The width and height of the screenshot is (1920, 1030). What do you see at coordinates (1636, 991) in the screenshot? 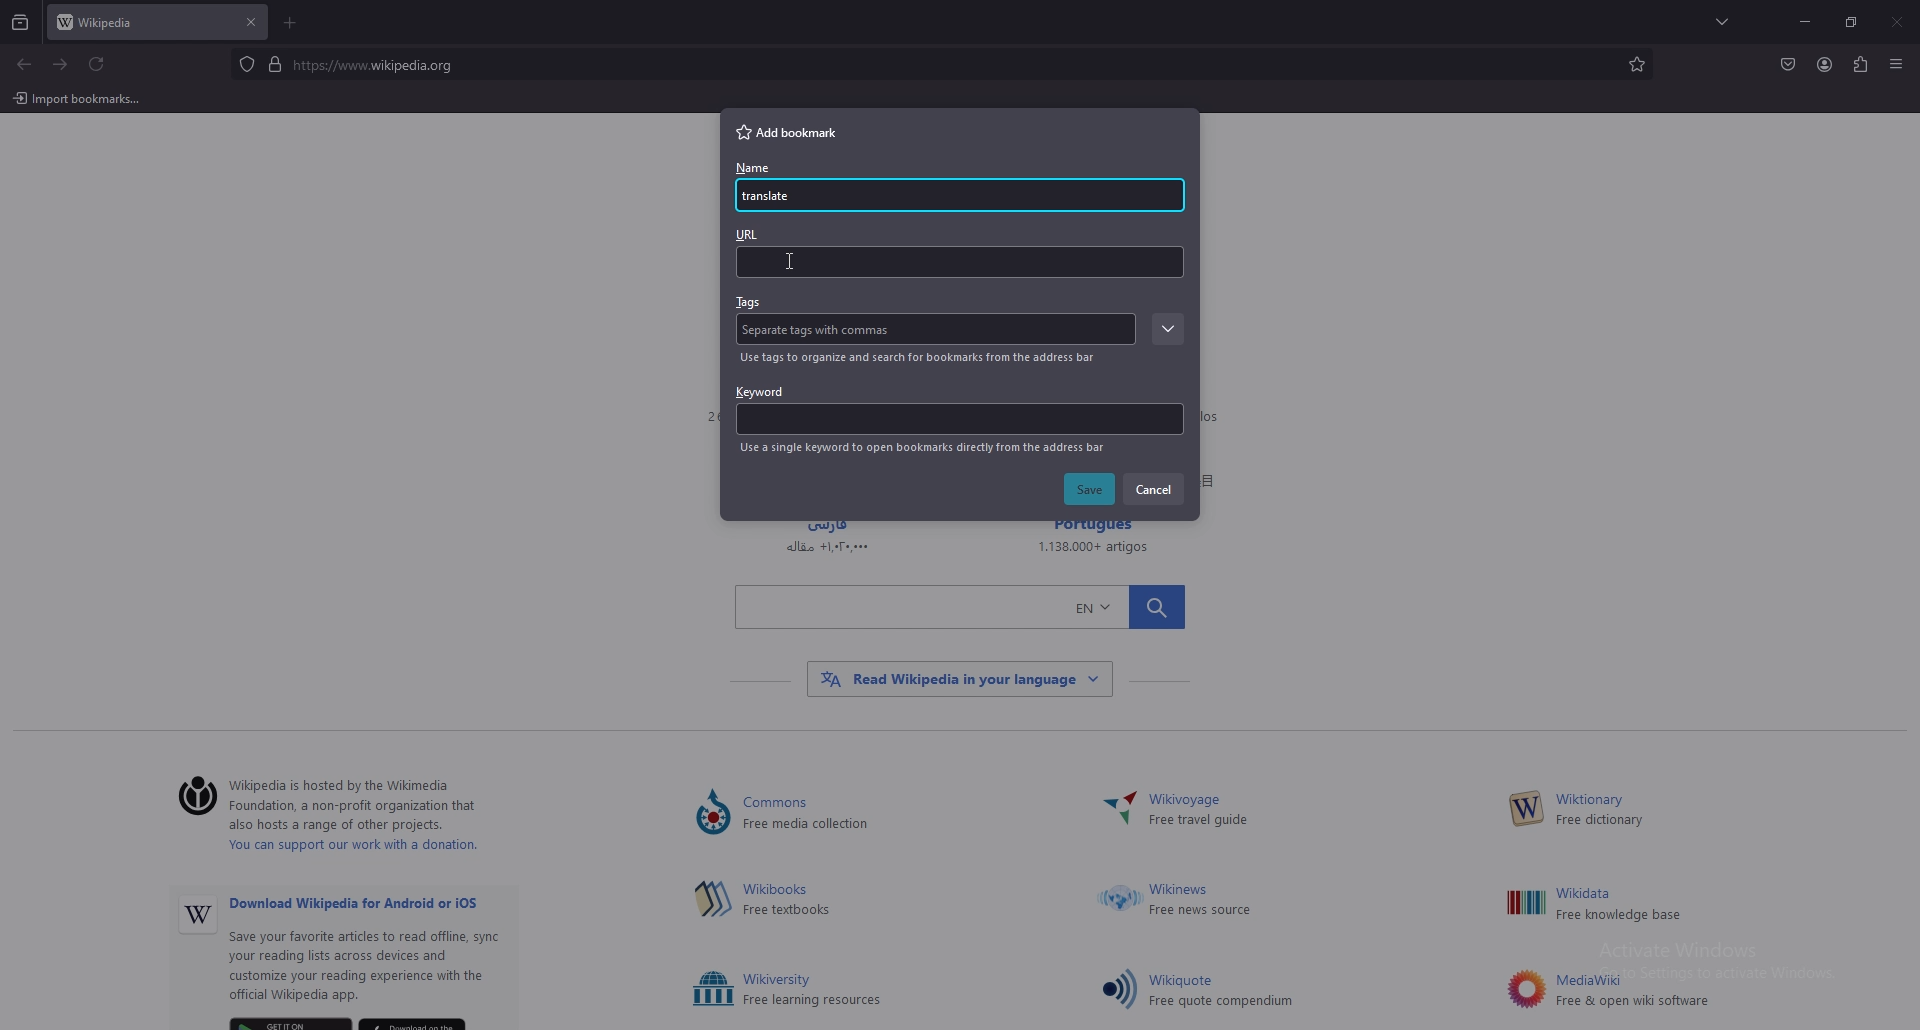
I see `` at bounding box center [1636, 991].